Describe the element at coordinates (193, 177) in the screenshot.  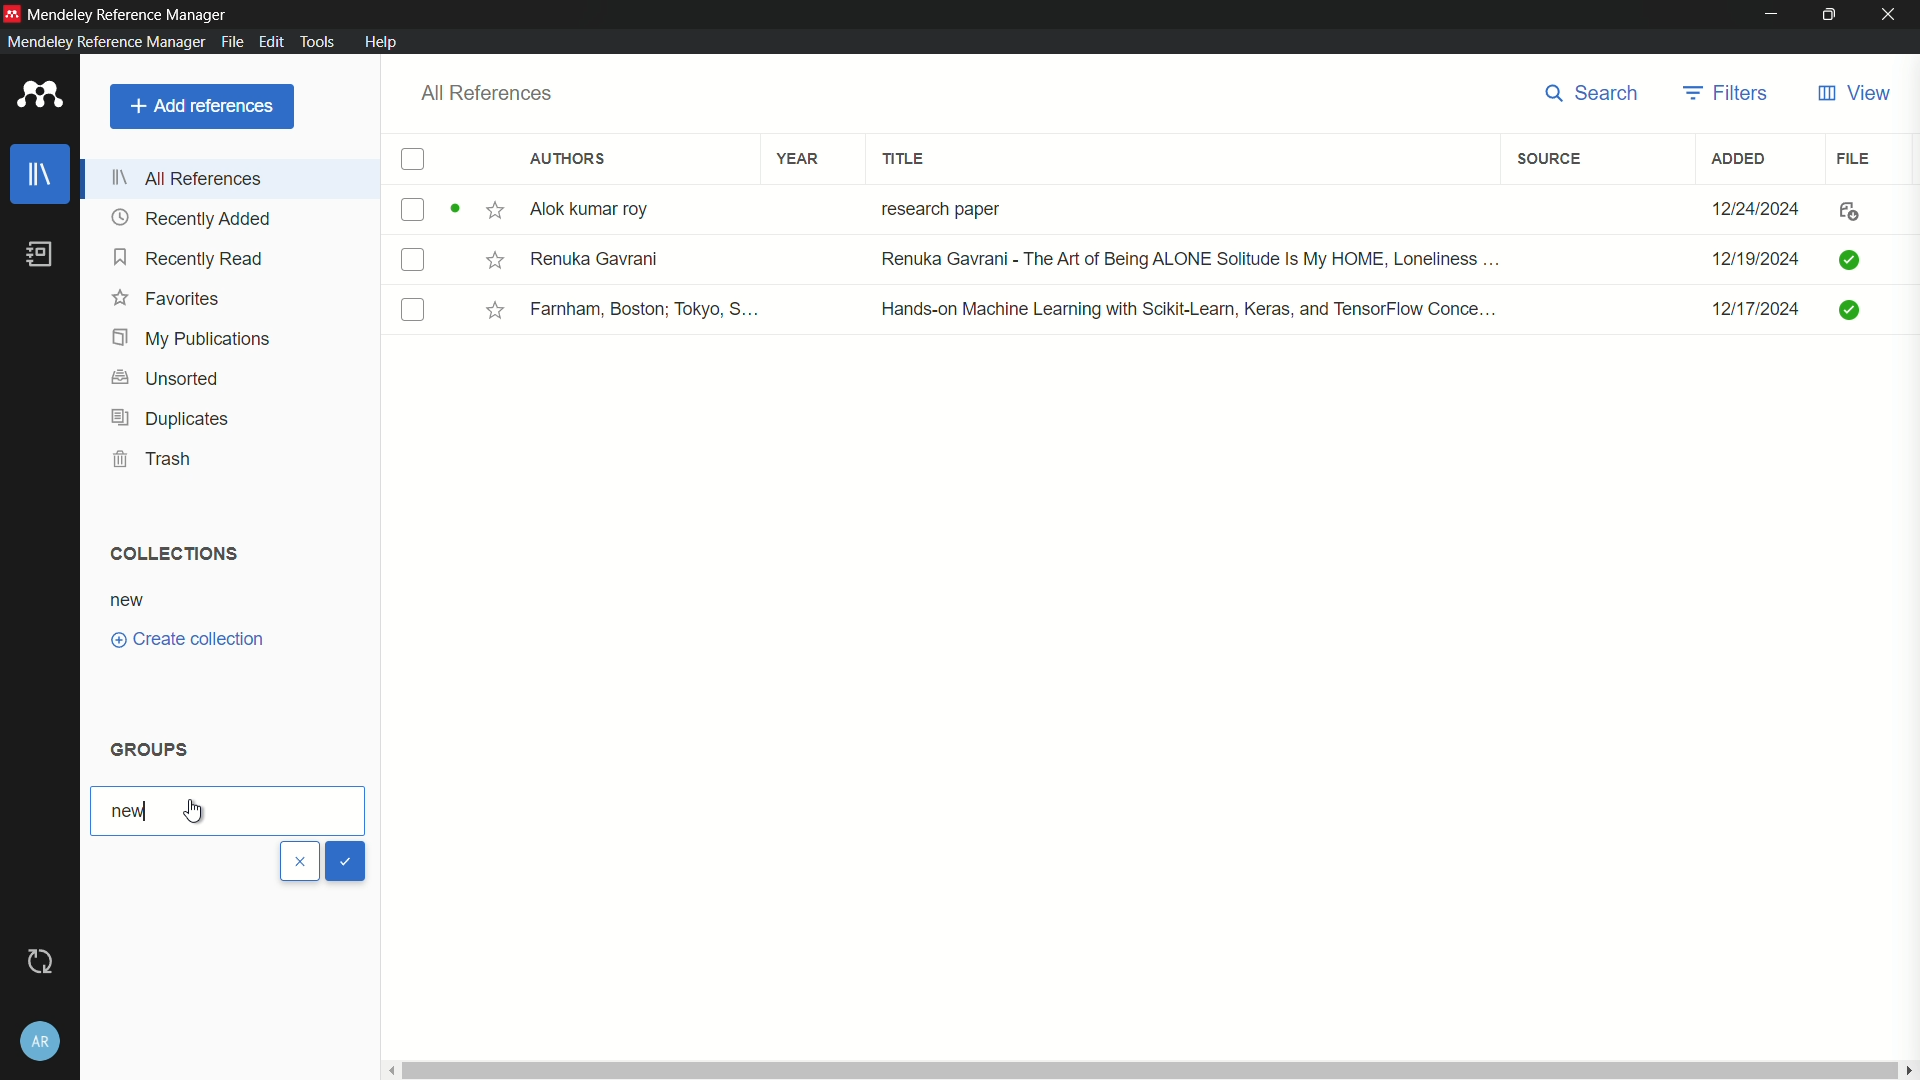
I see `all references` at that location.